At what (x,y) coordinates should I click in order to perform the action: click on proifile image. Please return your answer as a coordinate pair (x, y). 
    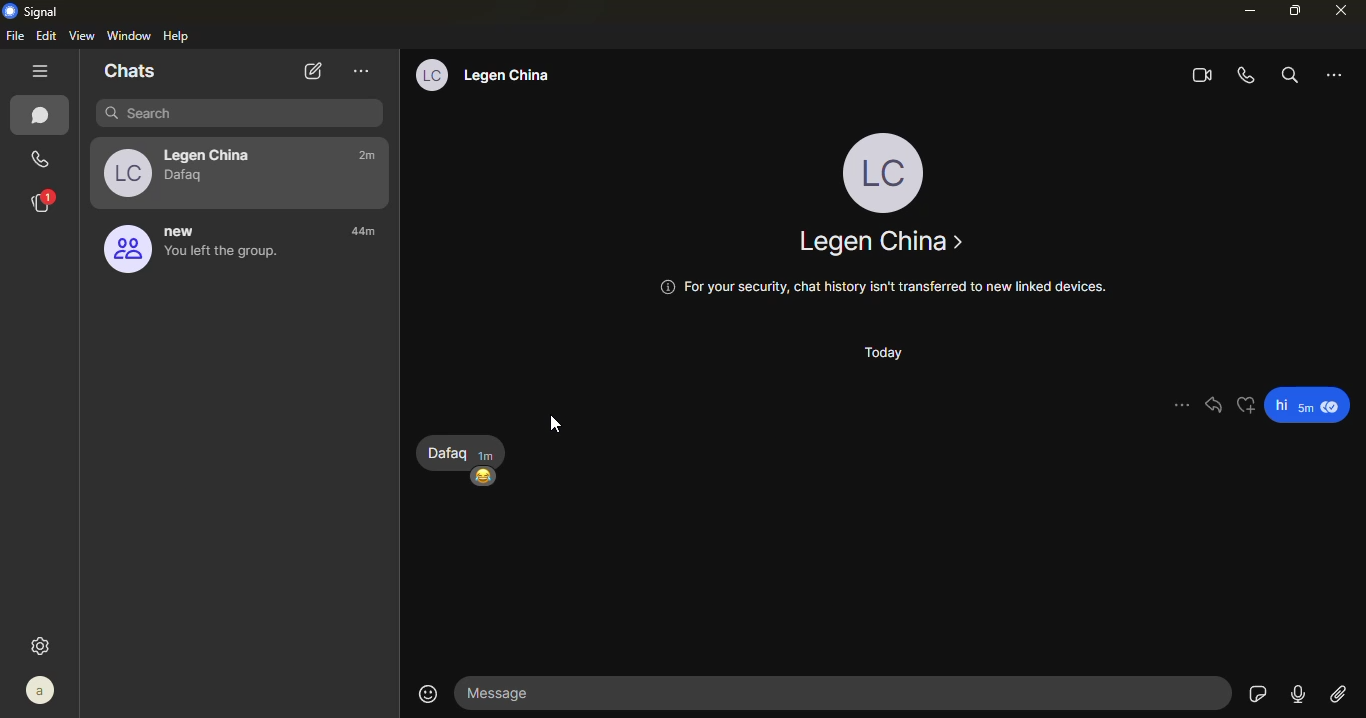
    Looking at the image, I should click on (123, 251).